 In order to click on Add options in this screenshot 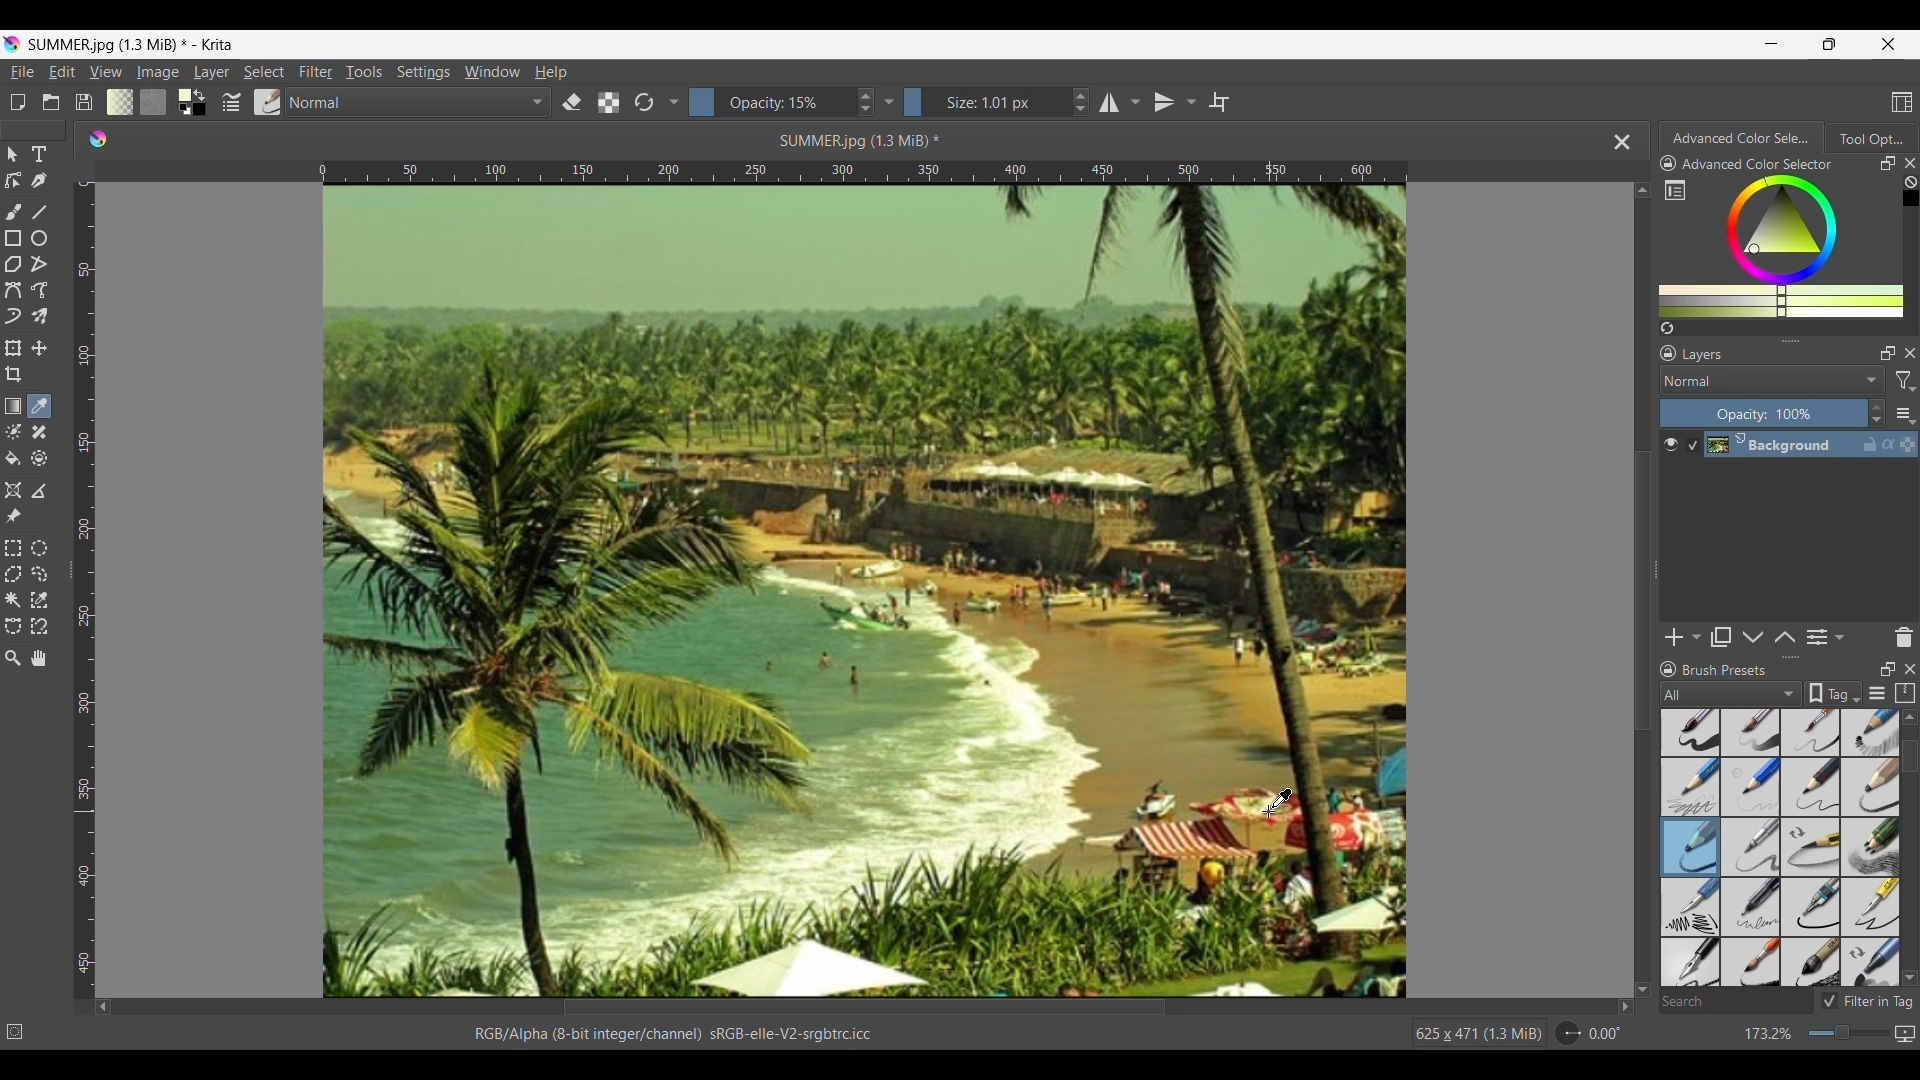, I will do `click(1696, 638)`.